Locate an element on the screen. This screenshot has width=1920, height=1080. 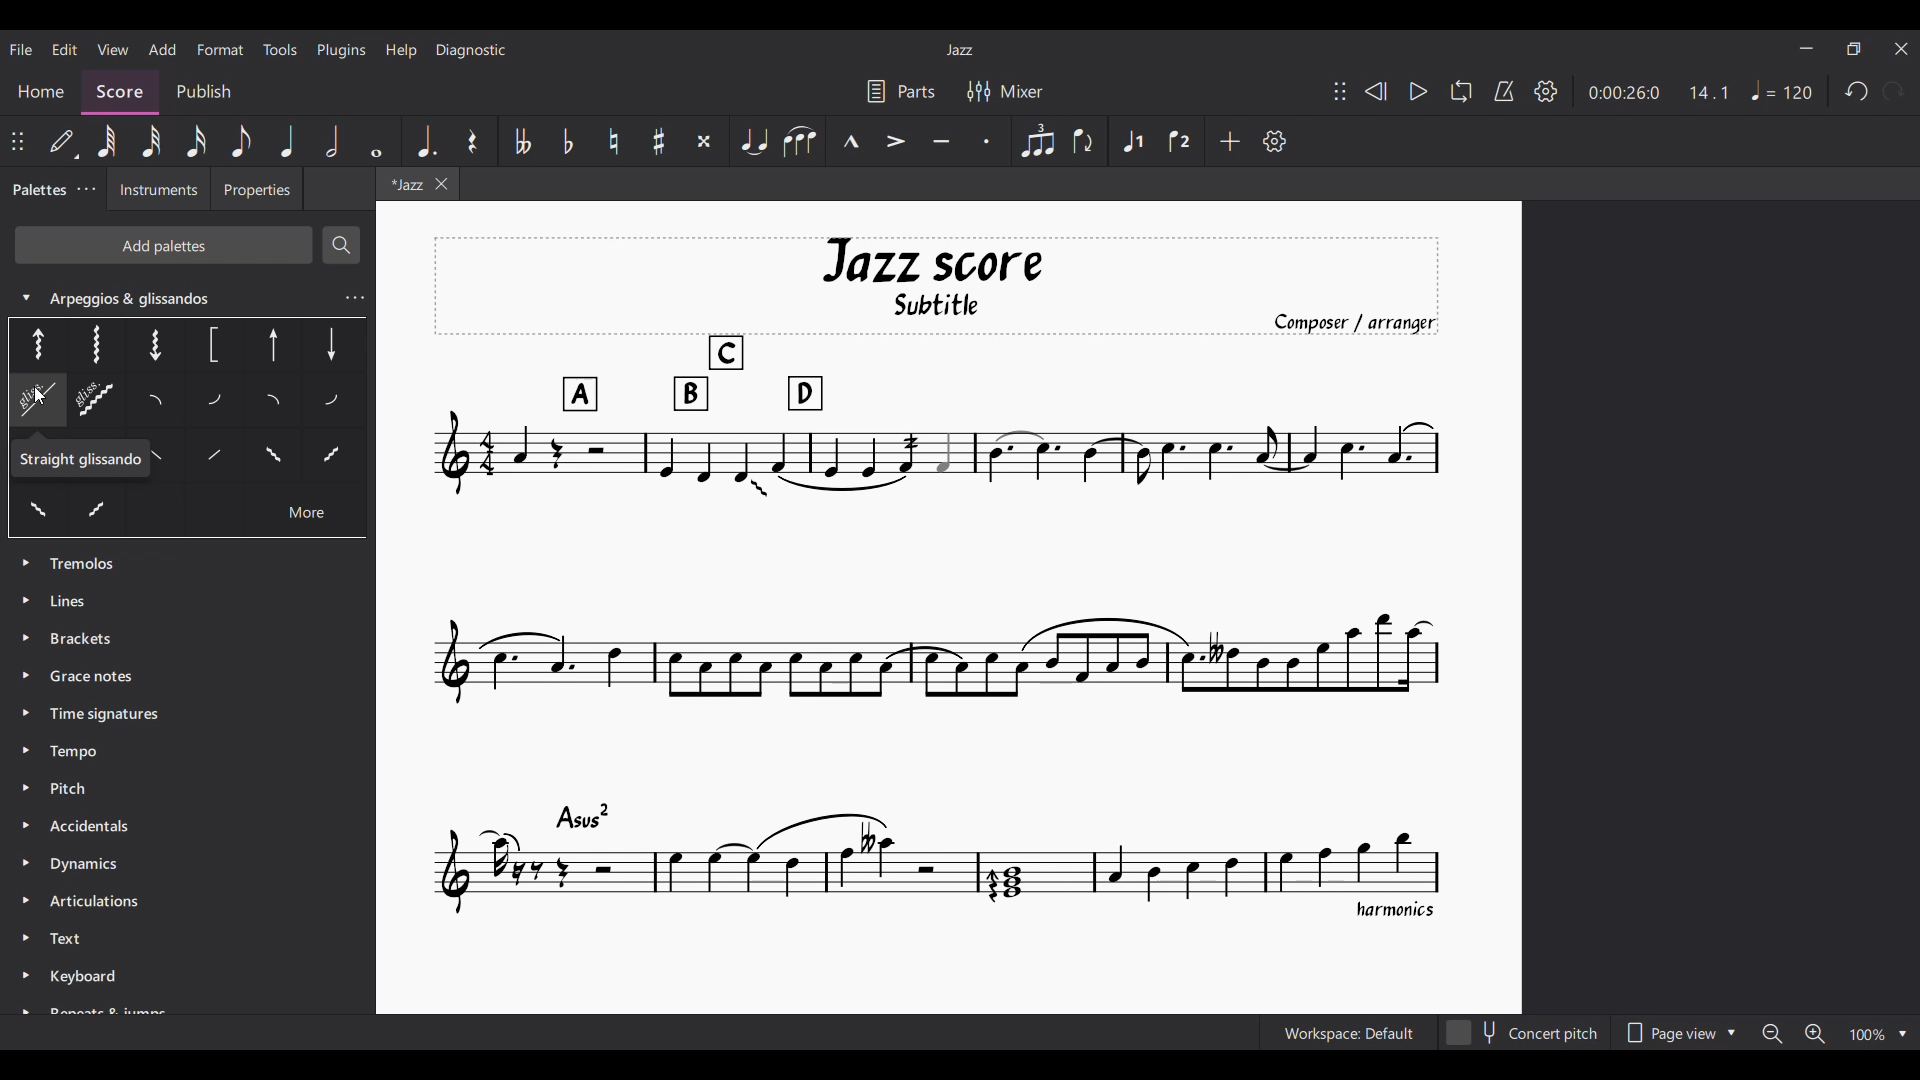
Accidentals is located at coordinates (100, 822).